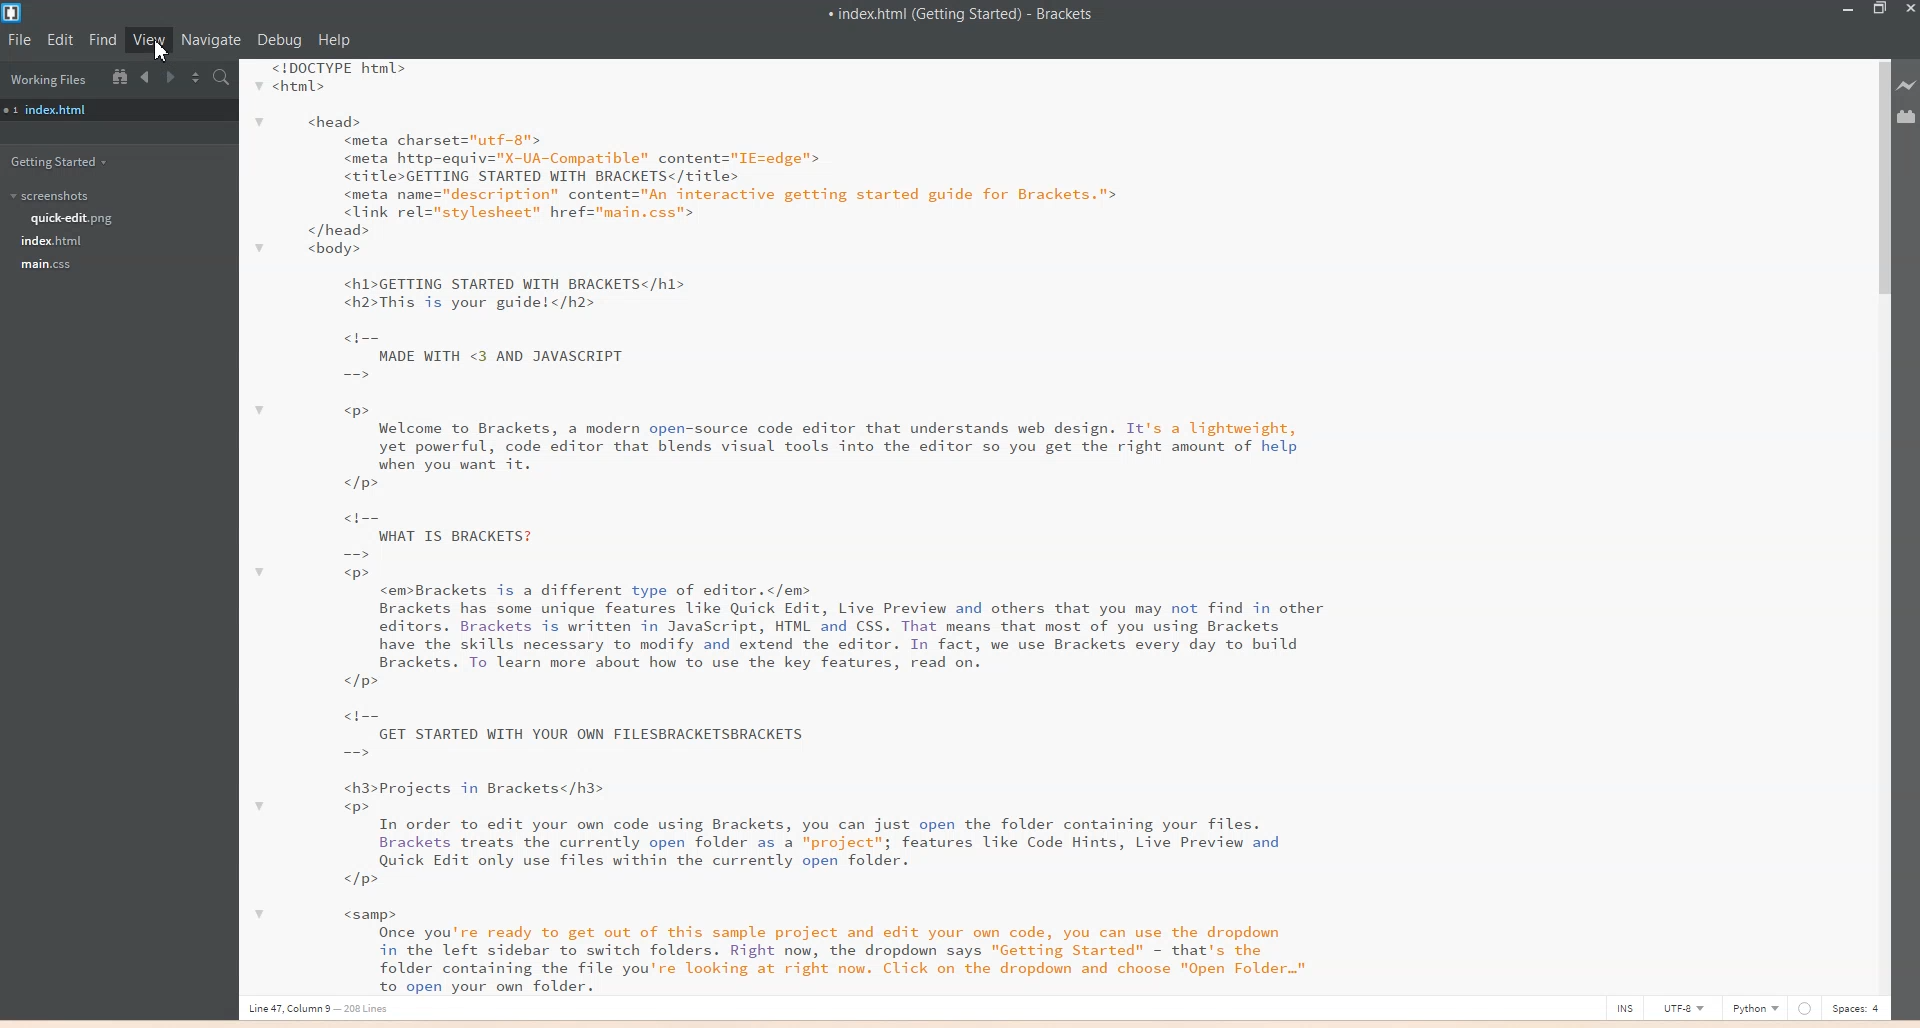 This screenshot has height=1028, width=1920. Describe the element at coordinates (66, 163) in the screenshot. I see `Getting Started` at that location.